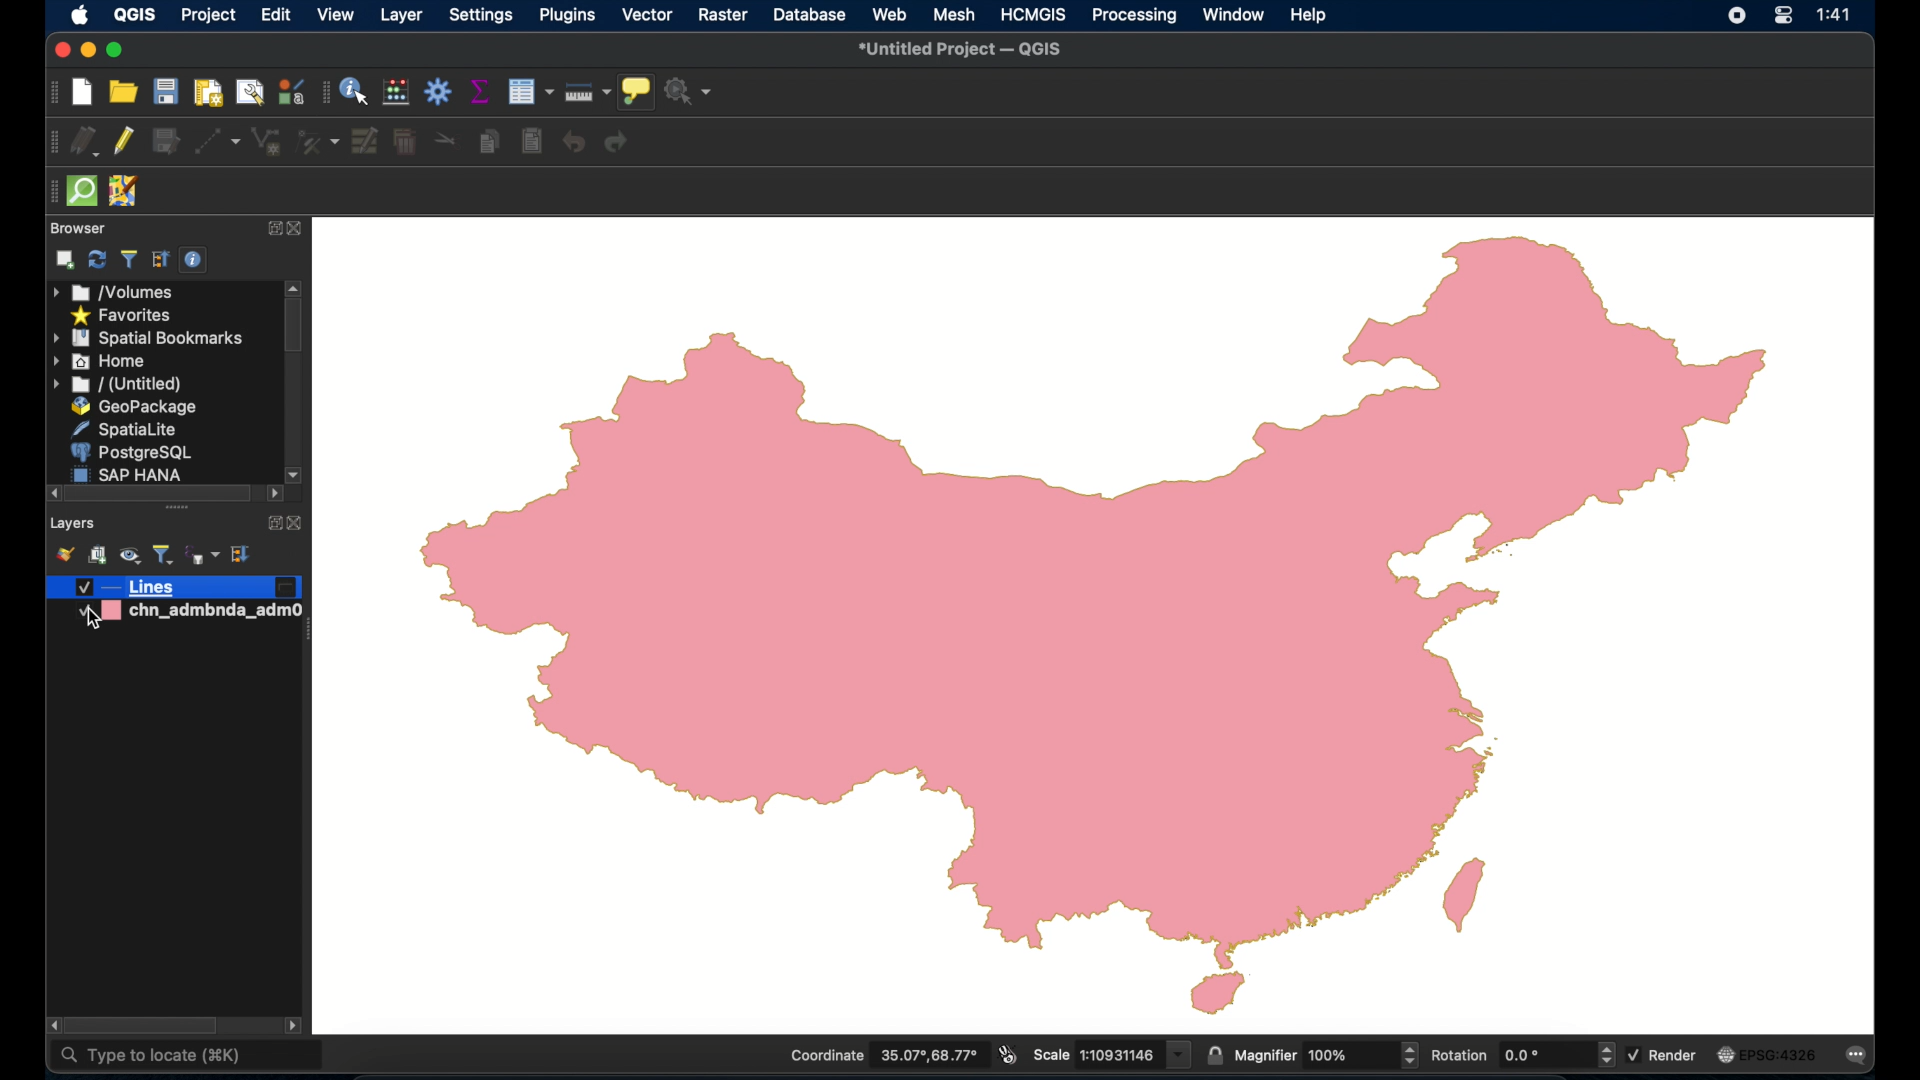 The width and height of the screenshot is (1920, 1080). I want to click on scroll up arrow, so click(294, 287).